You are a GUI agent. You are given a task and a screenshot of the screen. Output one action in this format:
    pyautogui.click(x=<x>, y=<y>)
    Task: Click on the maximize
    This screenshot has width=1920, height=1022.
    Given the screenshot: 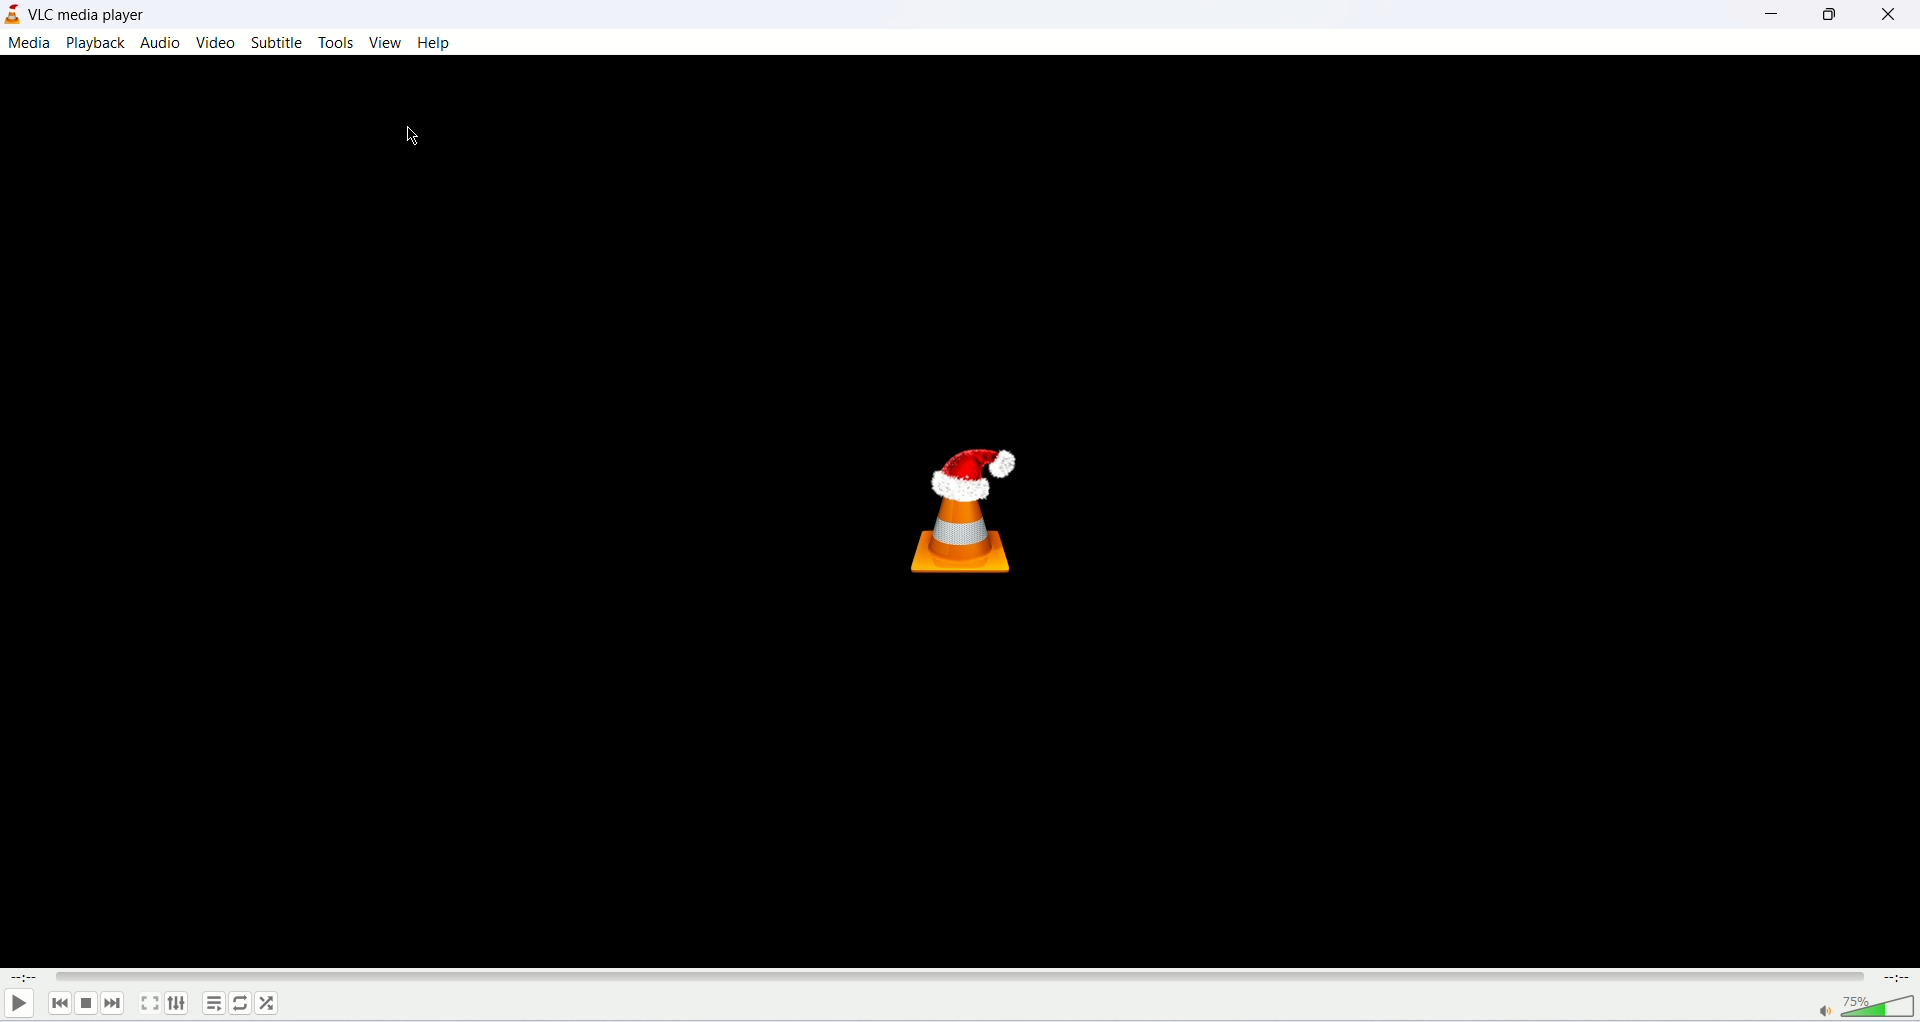 What is the action you would take?
    pyautogui.click(x=1826, y=15)
    